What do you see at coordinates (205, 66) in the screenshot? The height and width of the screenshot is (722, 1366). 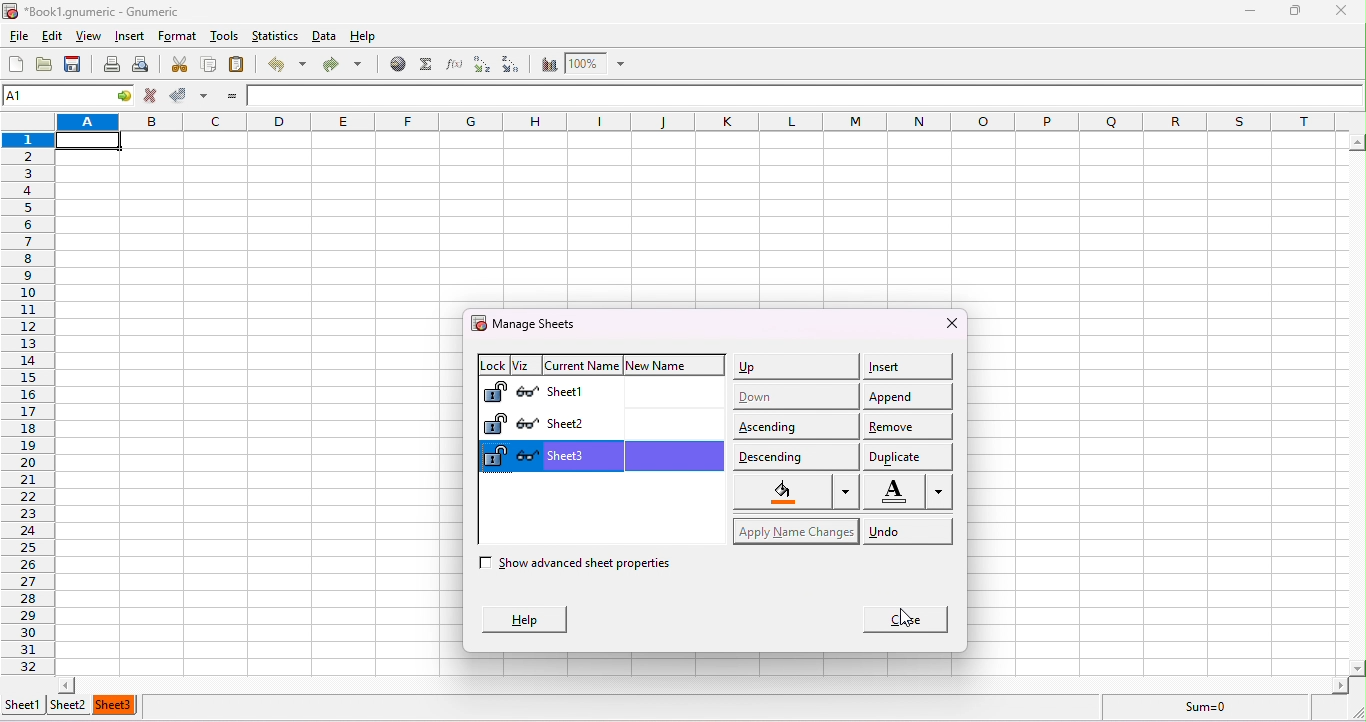 I see `copy` at bounding box center [205, 66].